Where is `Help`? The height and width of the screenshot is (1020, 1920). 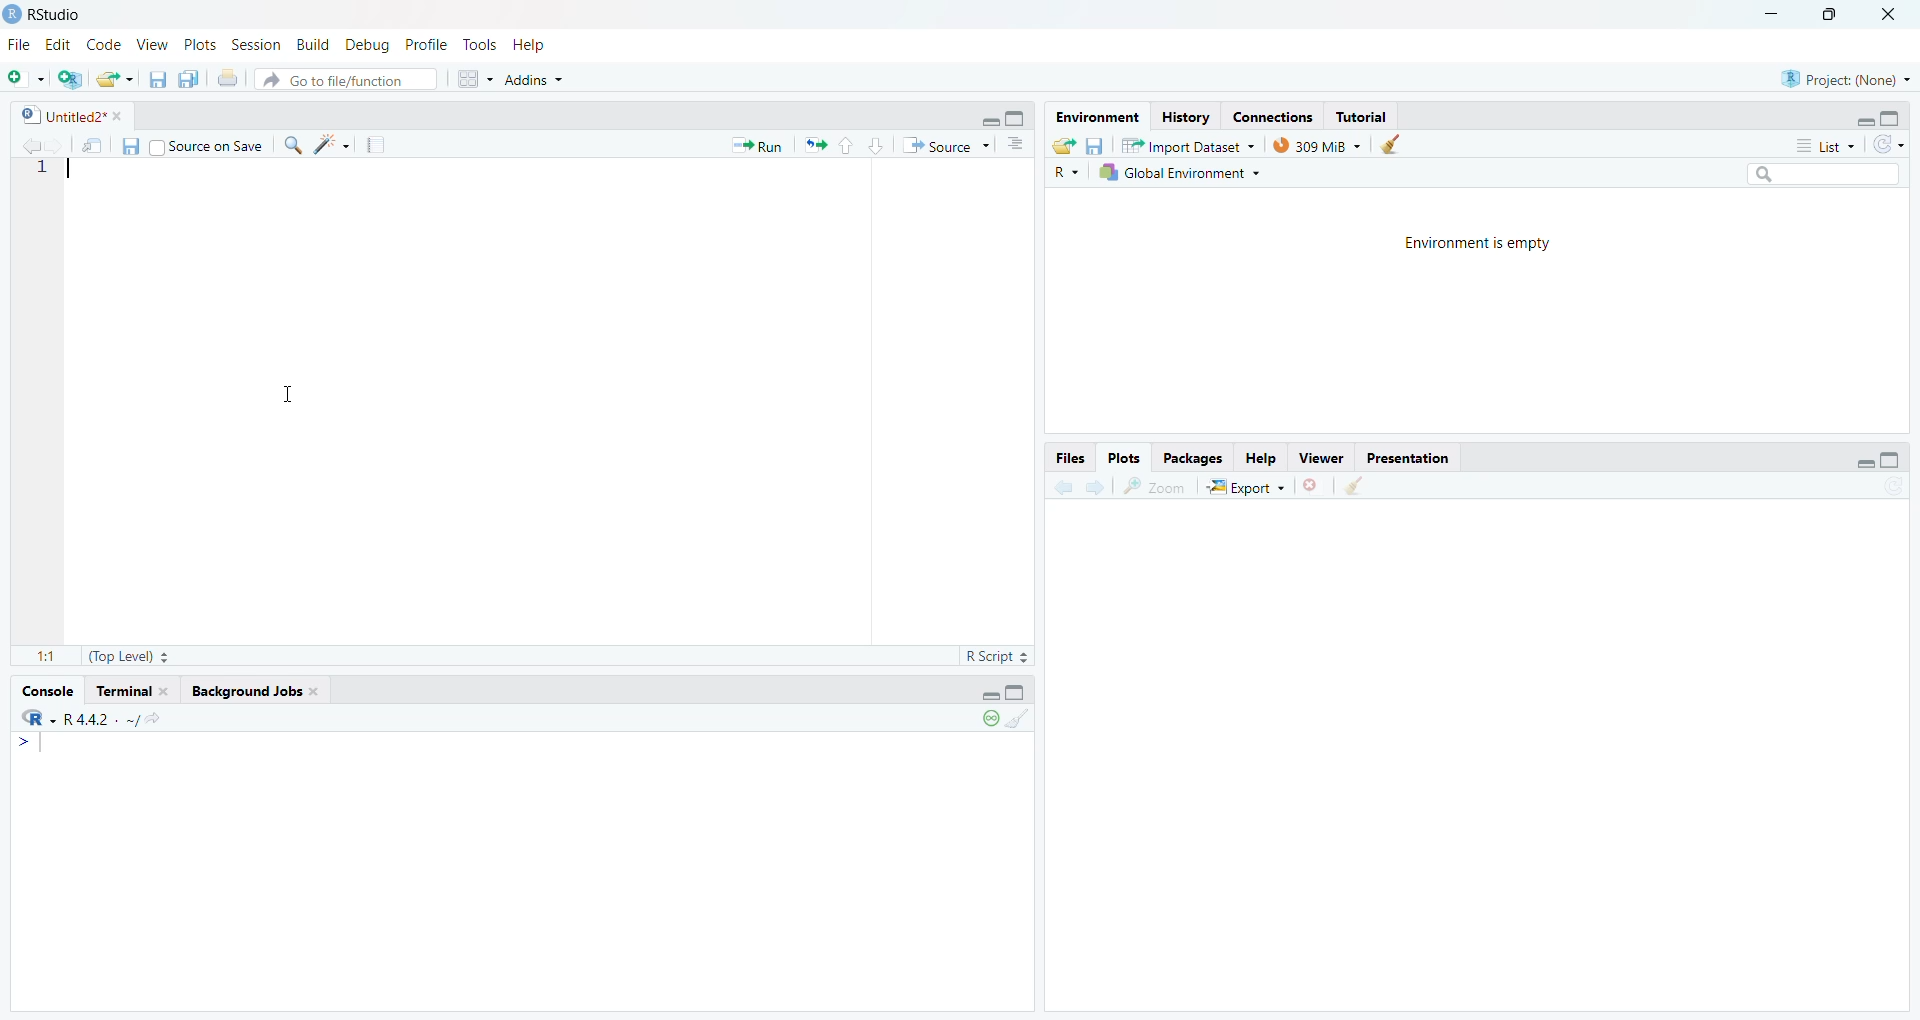
Help is located at coordinates (538, 47).